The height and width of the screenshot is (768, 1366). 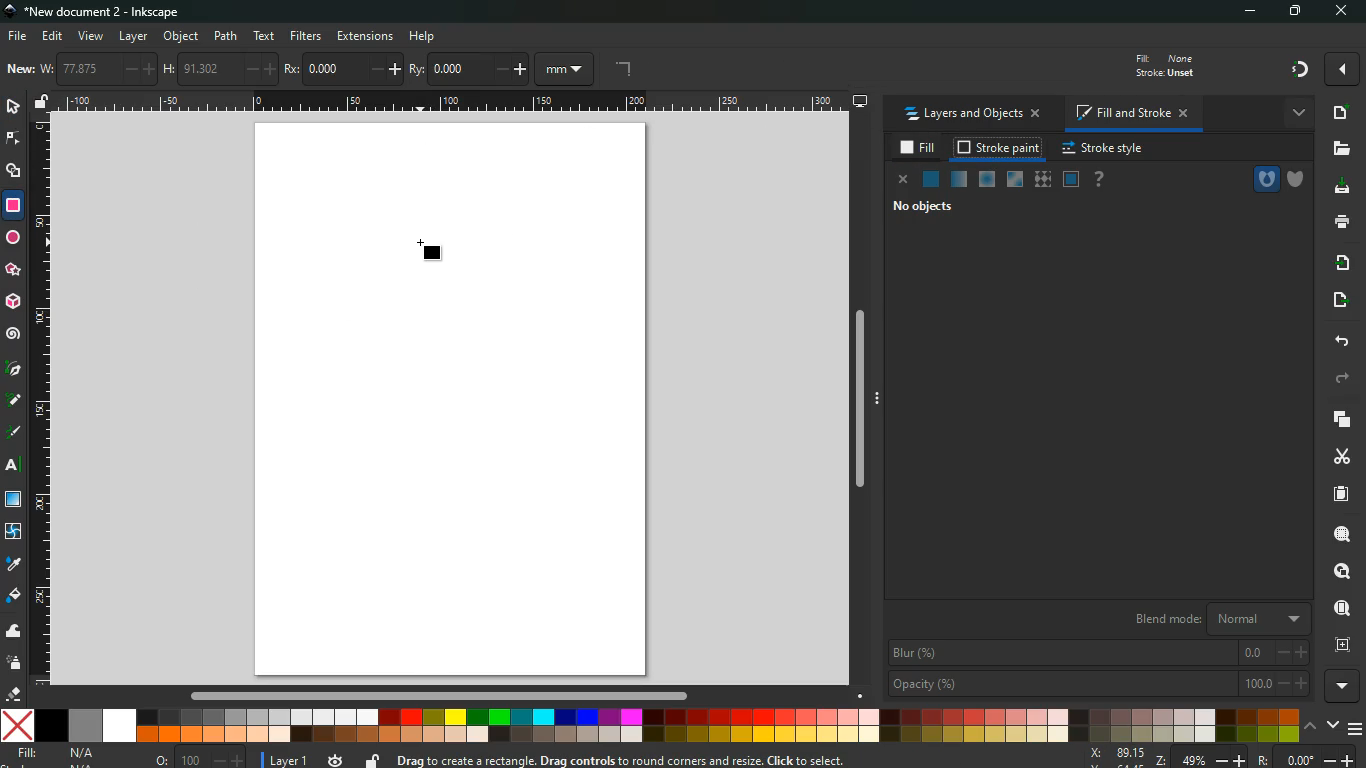 What do you see at coordinates (53, 36) in the screenshot?
I see `edit` at bounding box center [53, 36].